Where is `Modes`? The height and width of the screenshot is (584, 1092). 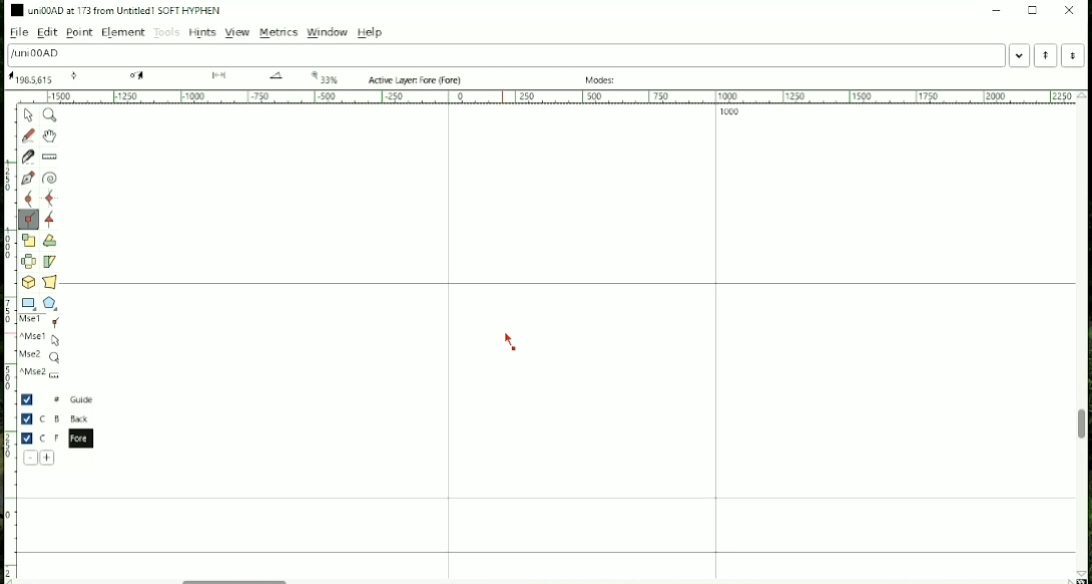 Modes is located at coordinates (603, 80).